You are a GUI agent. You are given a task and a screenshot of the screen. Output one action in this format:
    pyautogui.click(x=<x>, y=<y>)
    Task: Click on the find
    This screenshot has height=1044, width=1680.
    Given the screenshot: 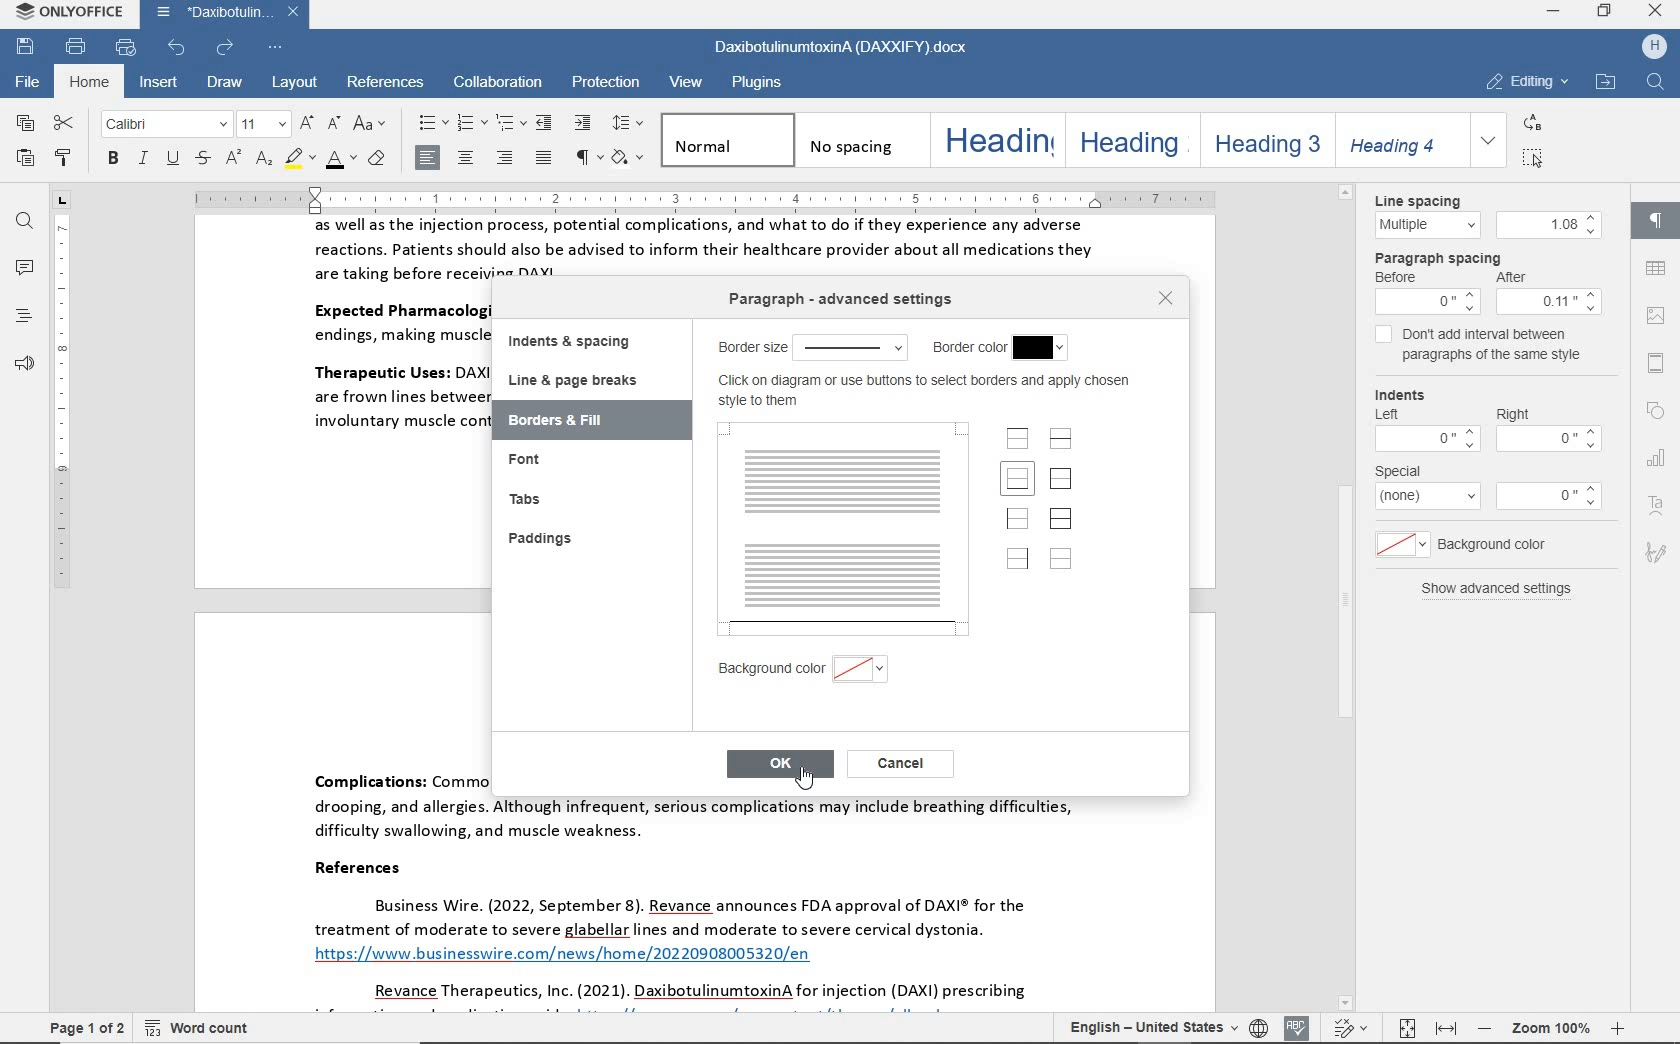 What is the action you would take?
    pyautogui.click(x=1654, y=84)
    